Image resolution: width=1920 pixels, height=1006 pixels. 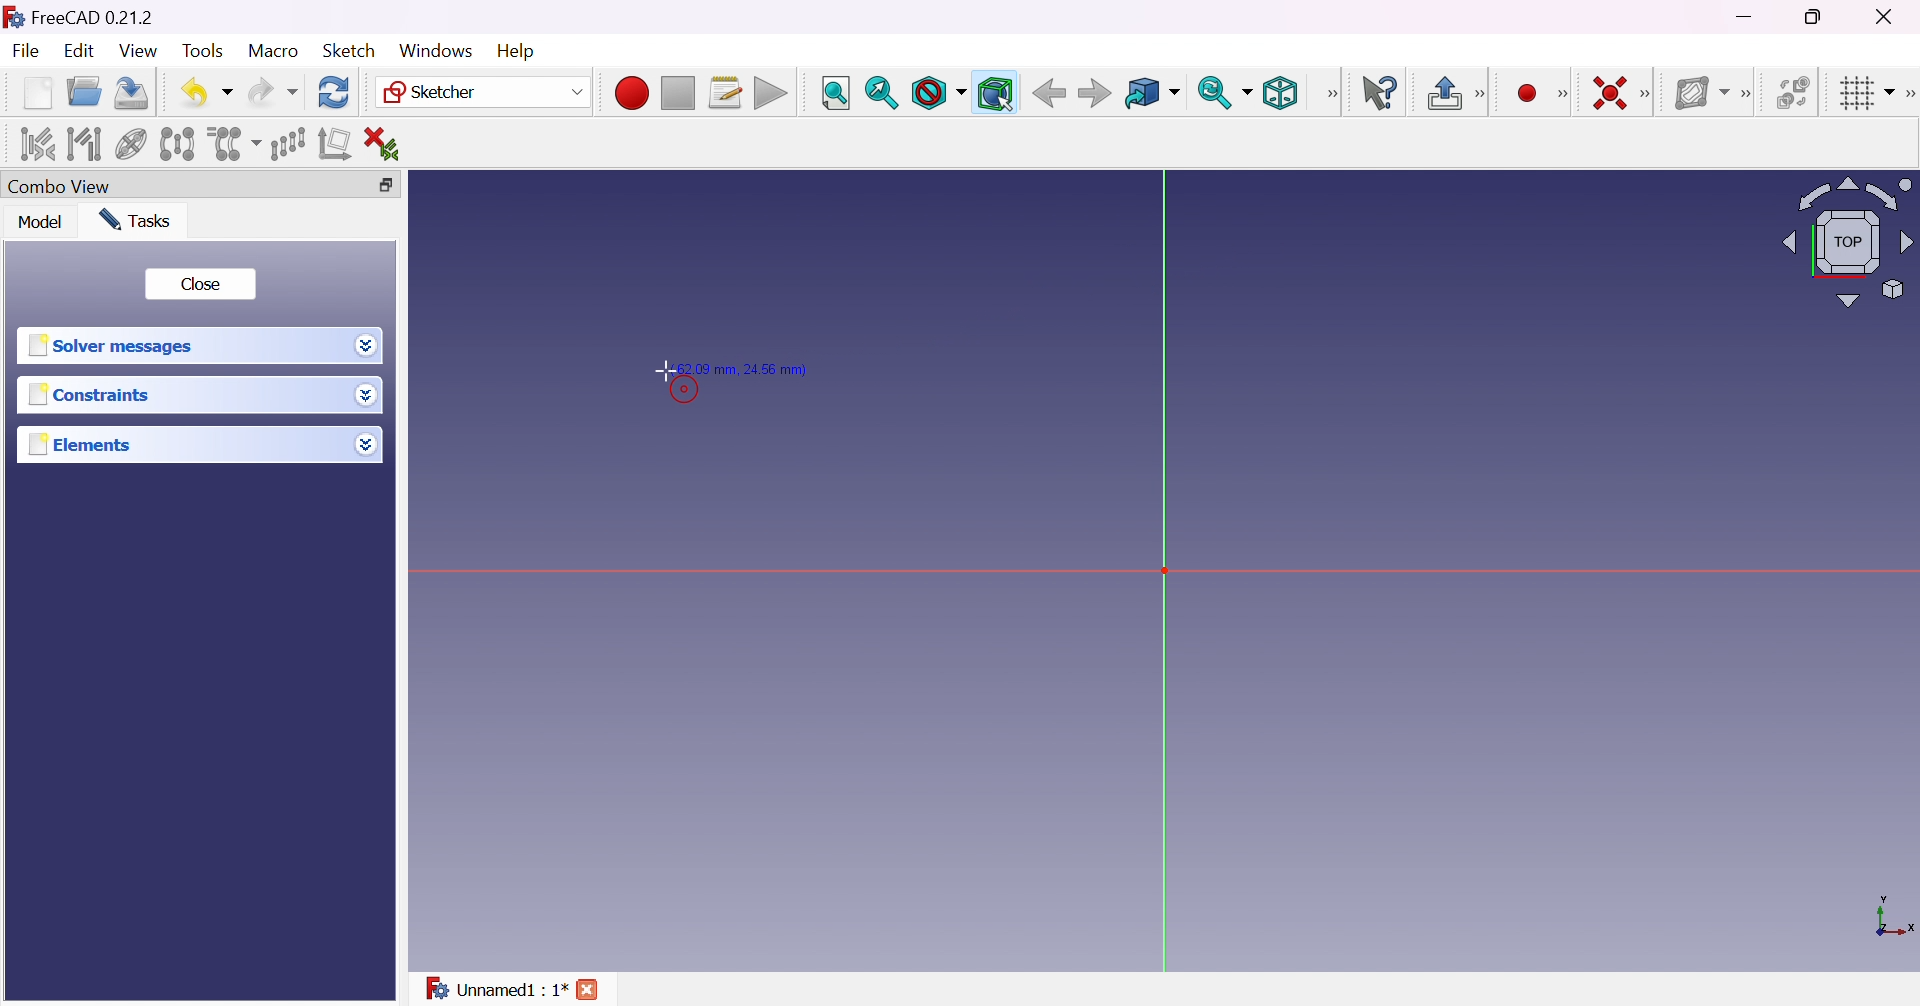 What do you see at coordinates (480, 92) in the screenshot?
I see `Sketcher` at bounding box center [480, 92].